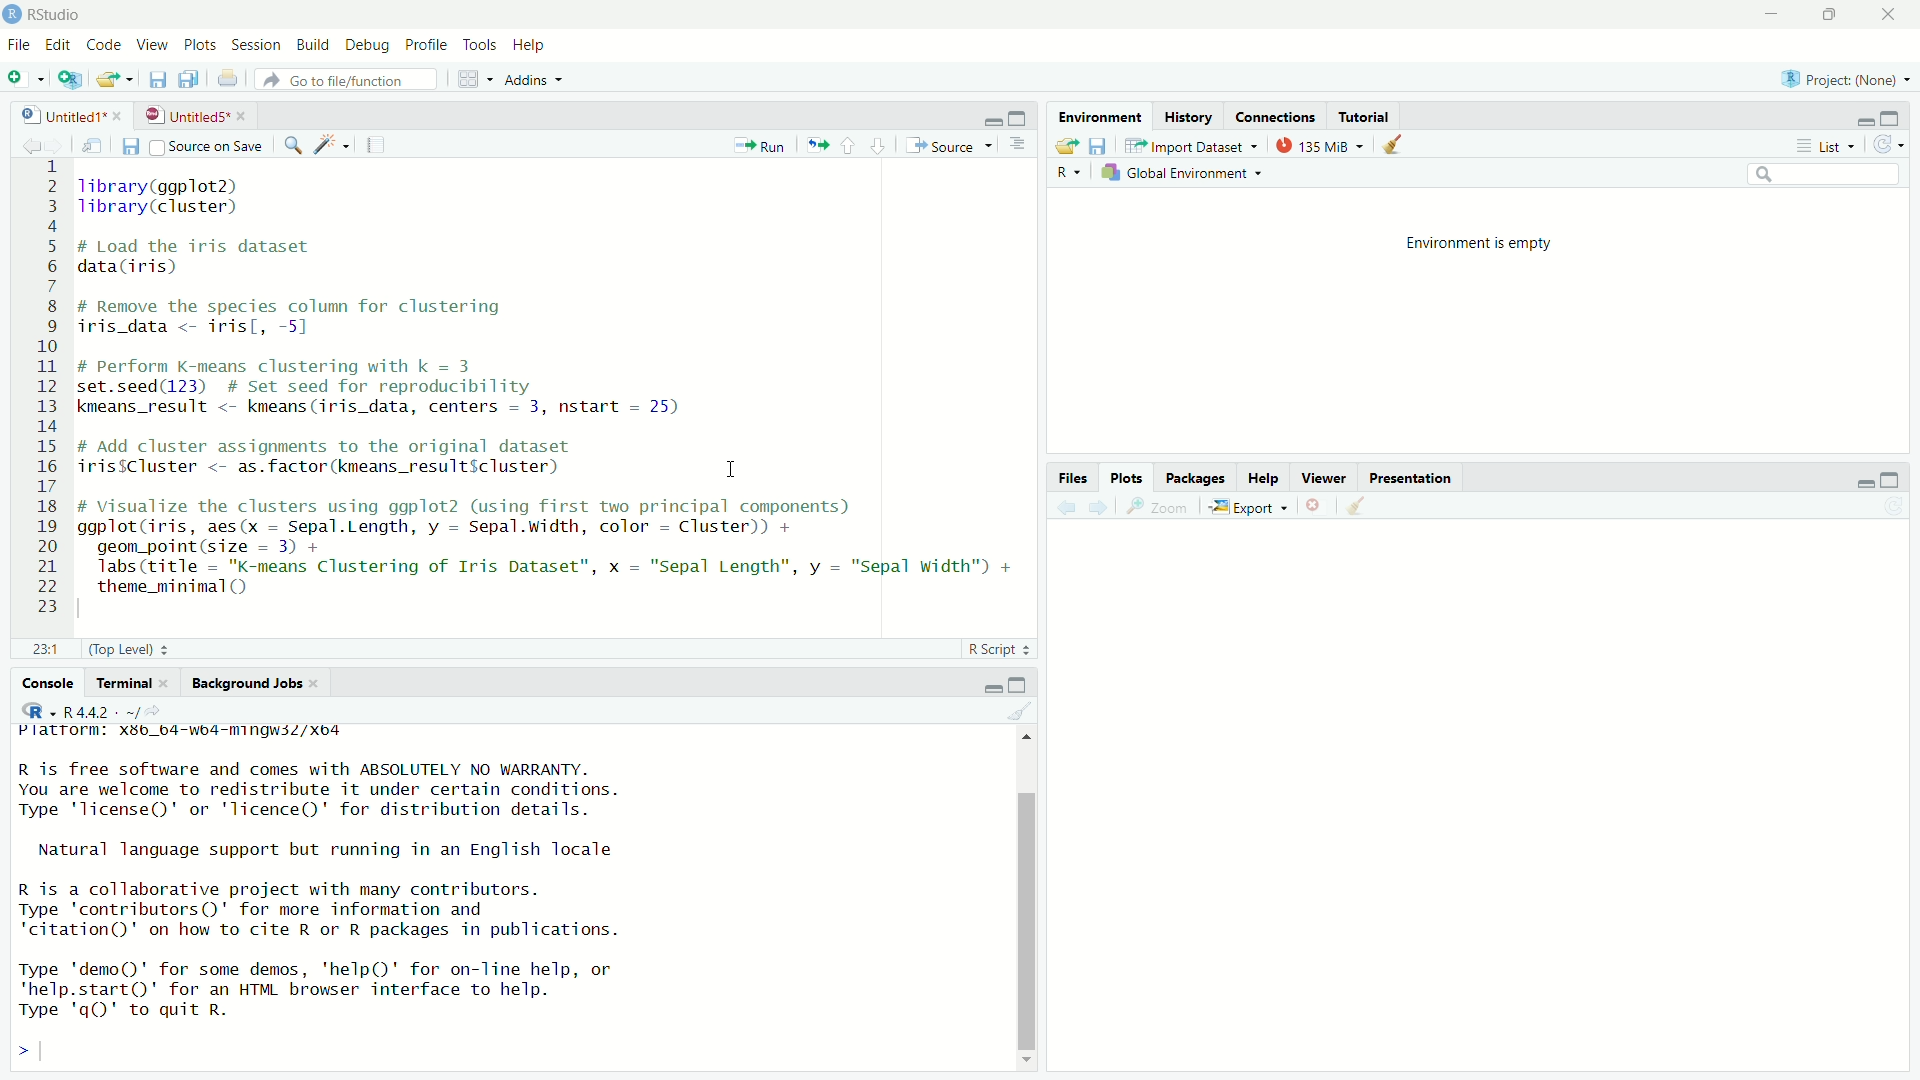  I want to click on find/replace, so click(288, 145).